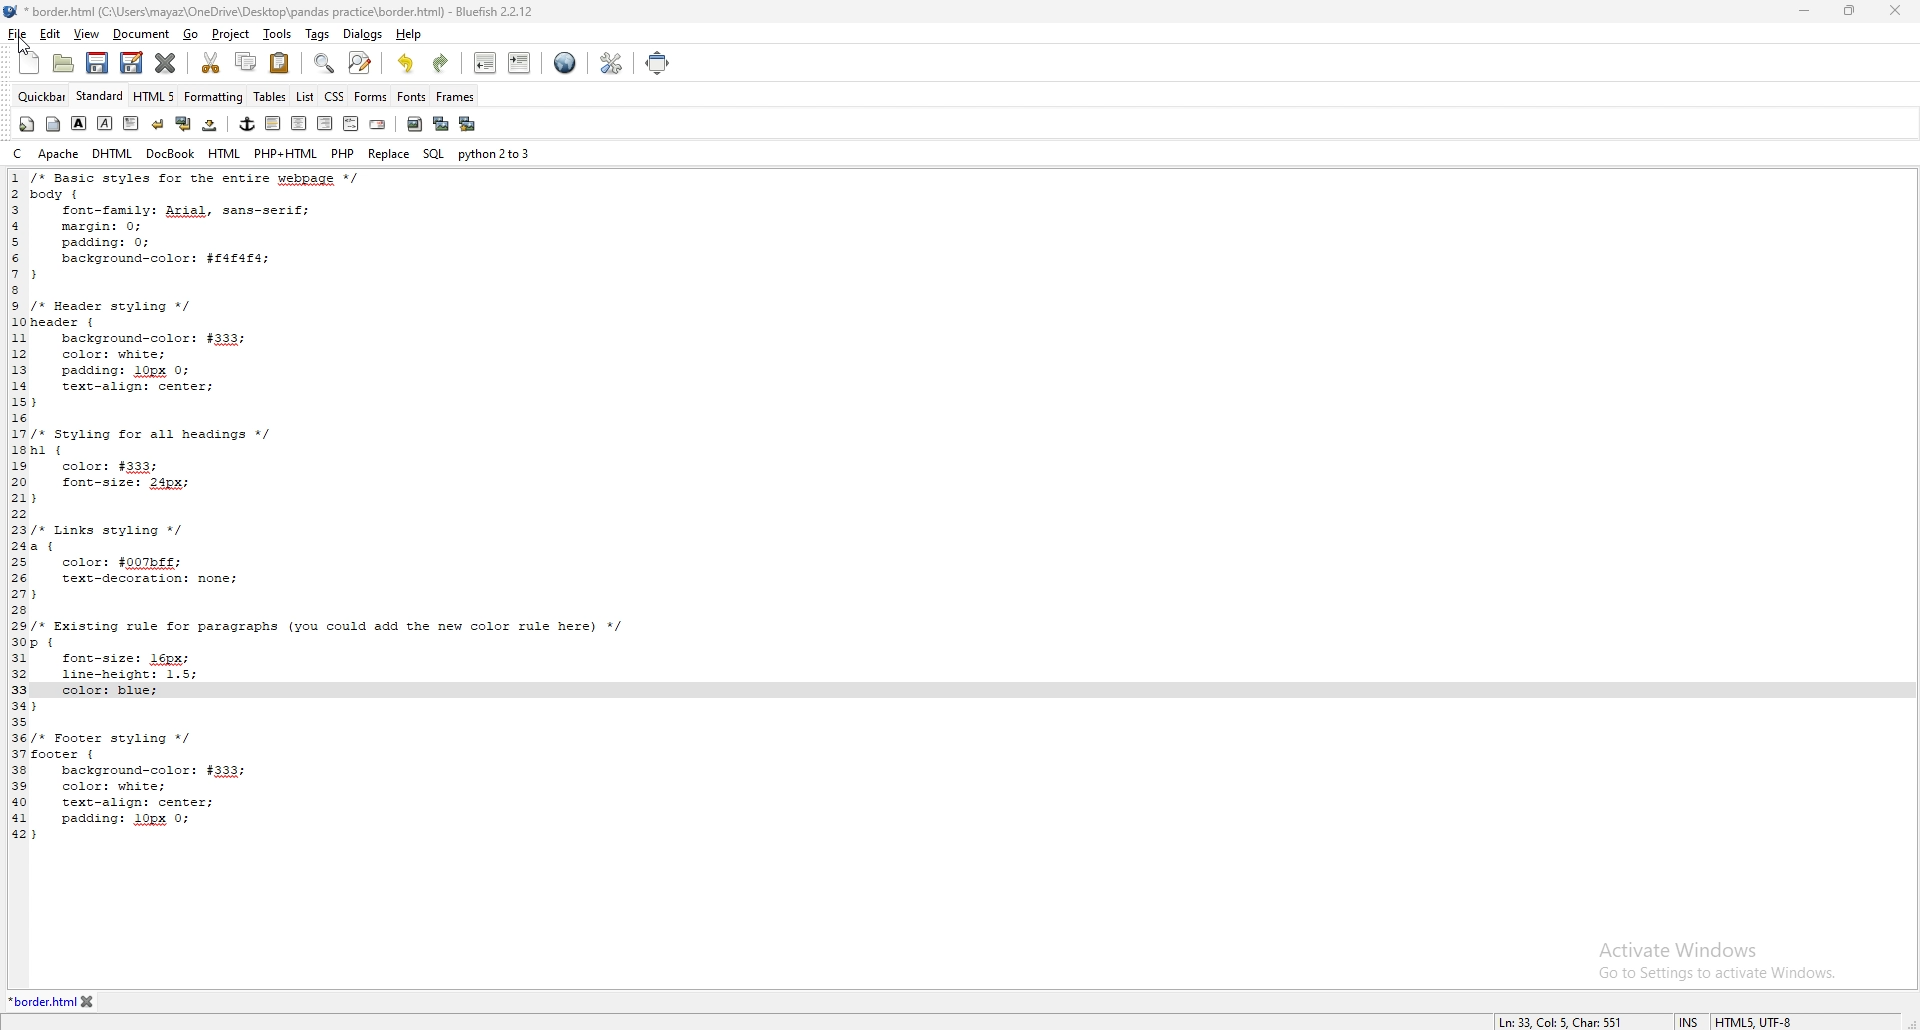 The width and height of the screenshot is (1920, 1030). I want to click on italic, so click(104, 123).